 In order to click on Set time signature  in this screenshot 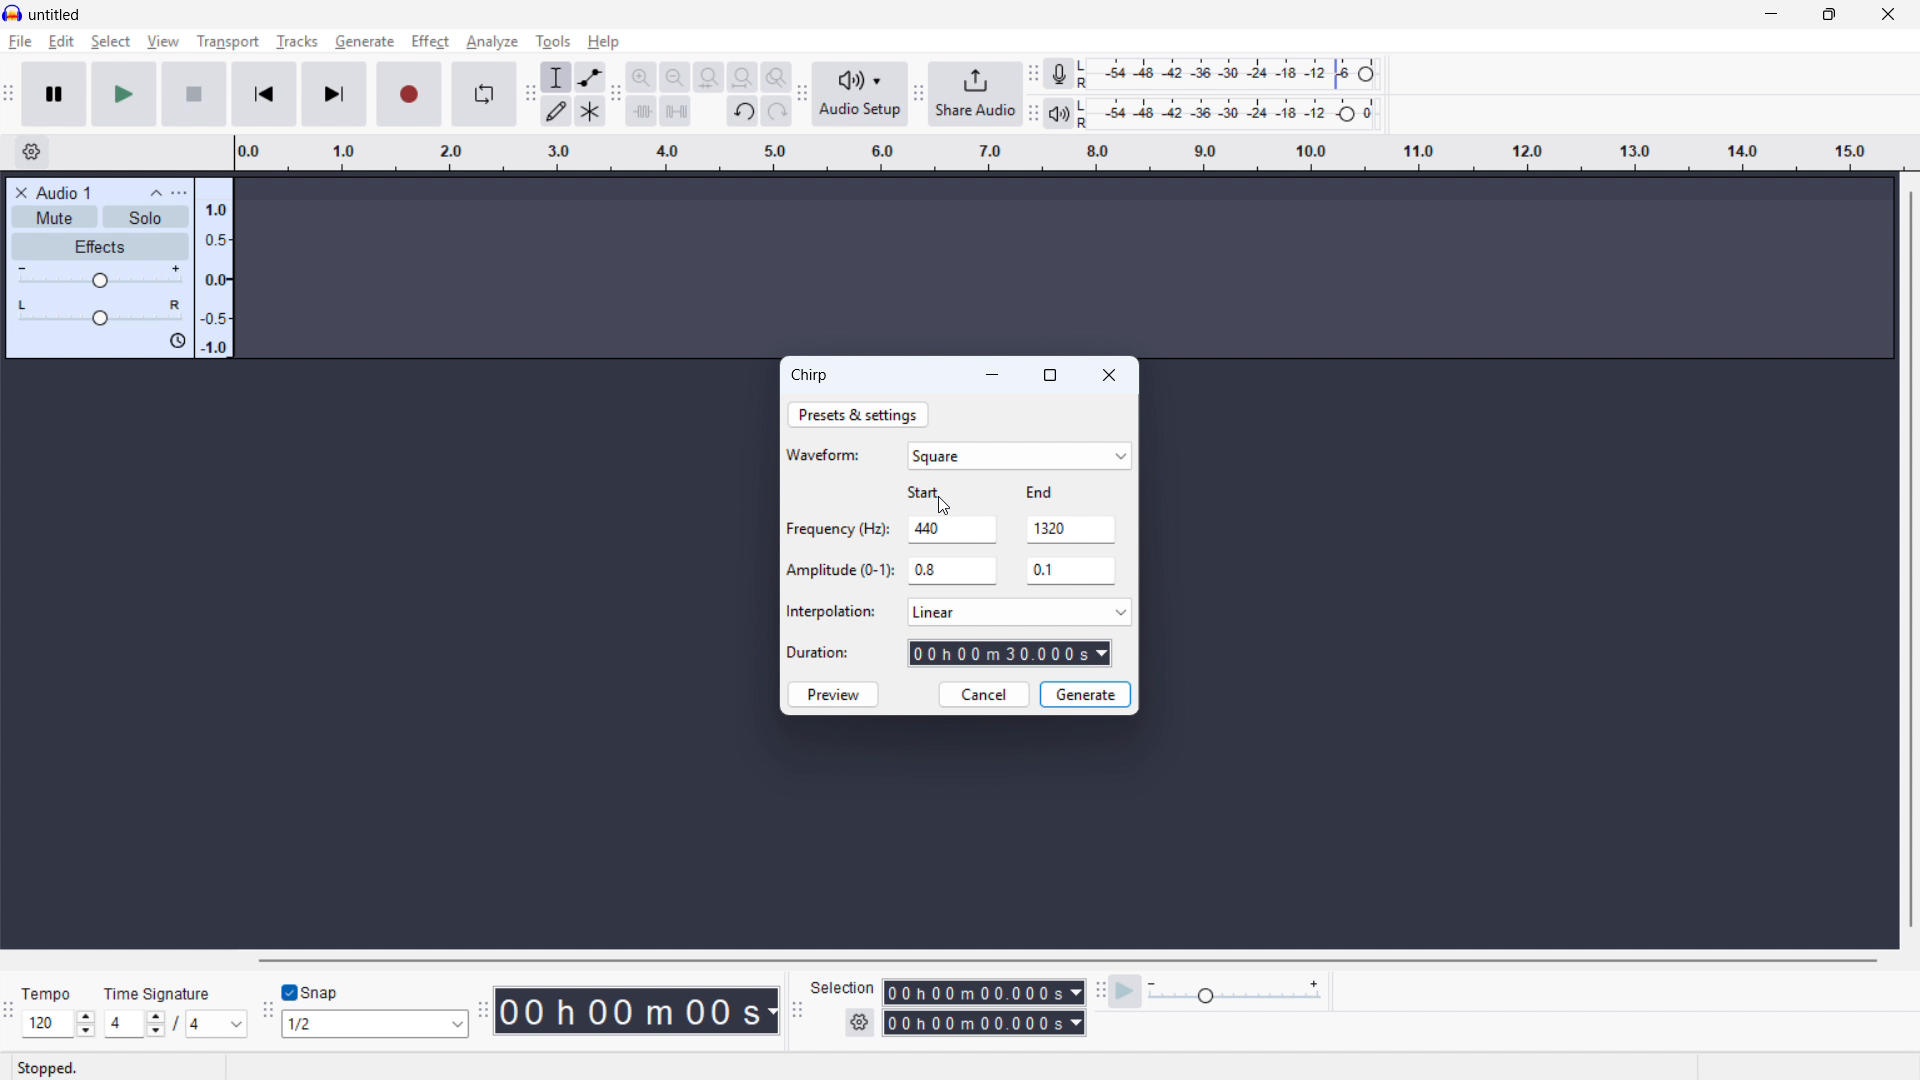, I will do `click(179, 1024)`.